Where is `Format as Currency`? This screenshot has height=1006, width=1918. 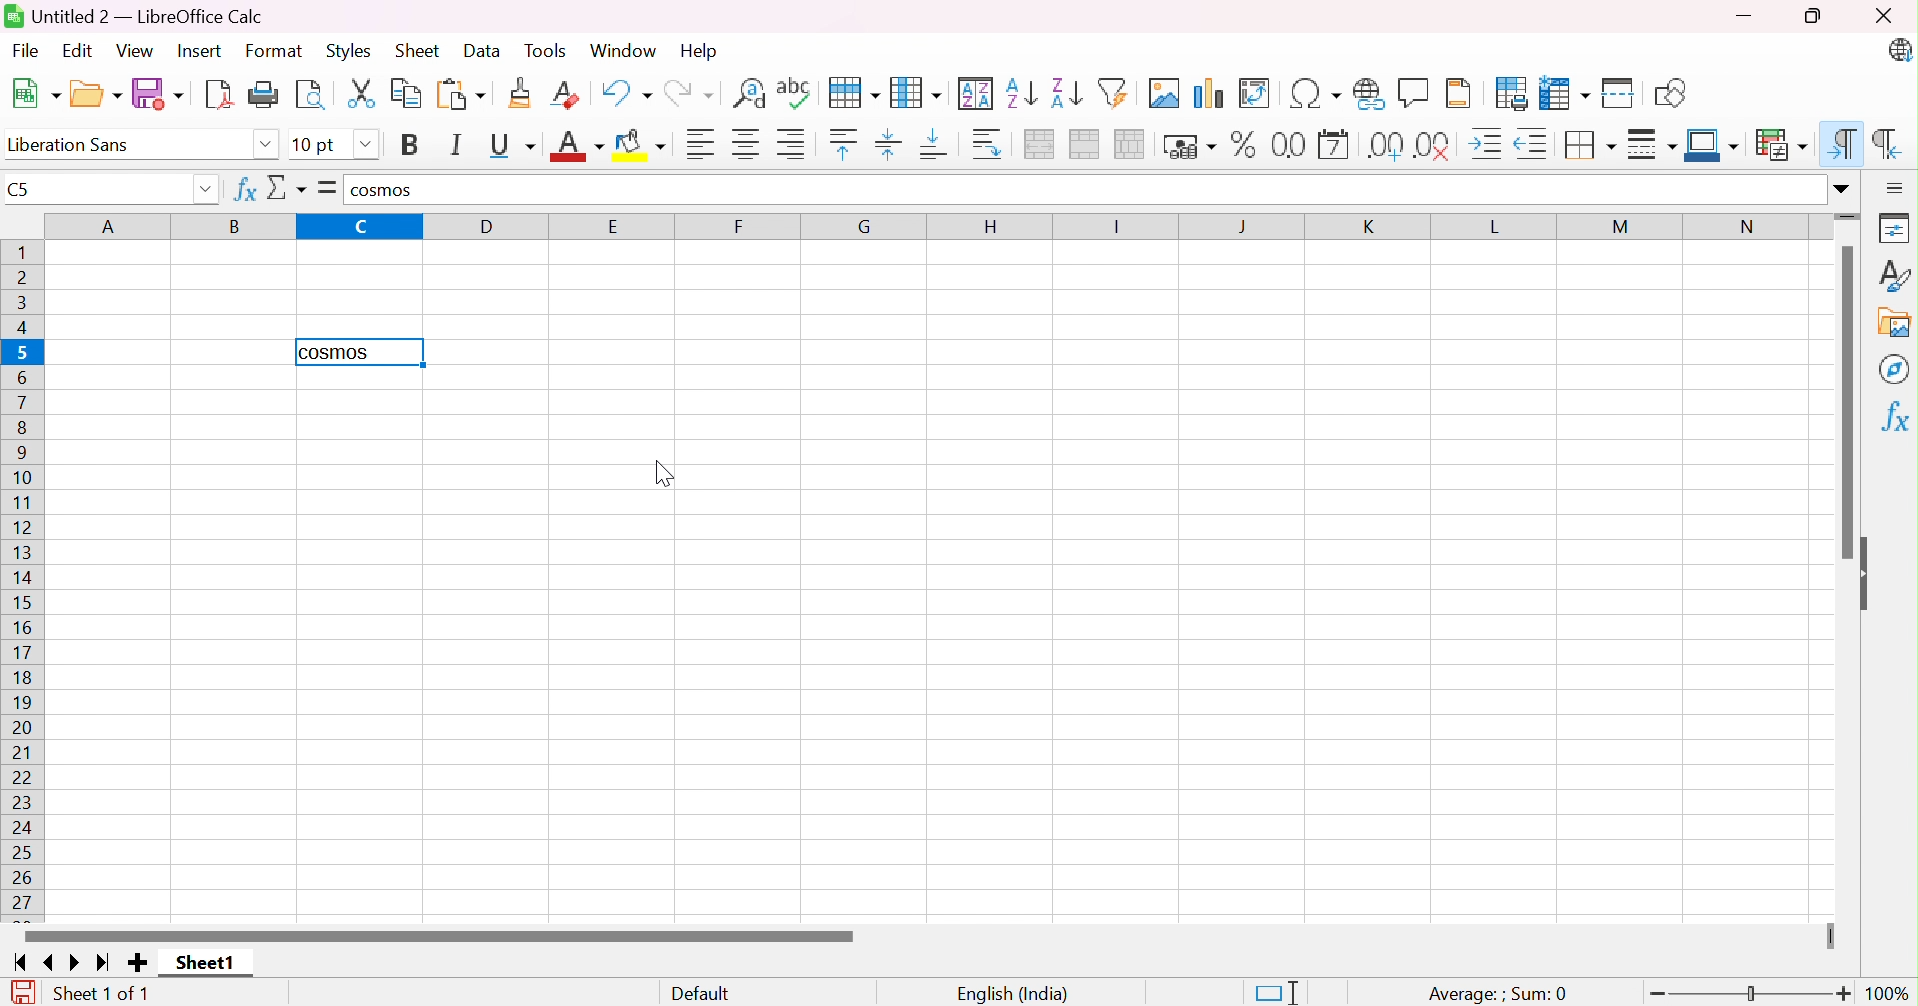
Format as Currency is located at coordinates (1190, 145).